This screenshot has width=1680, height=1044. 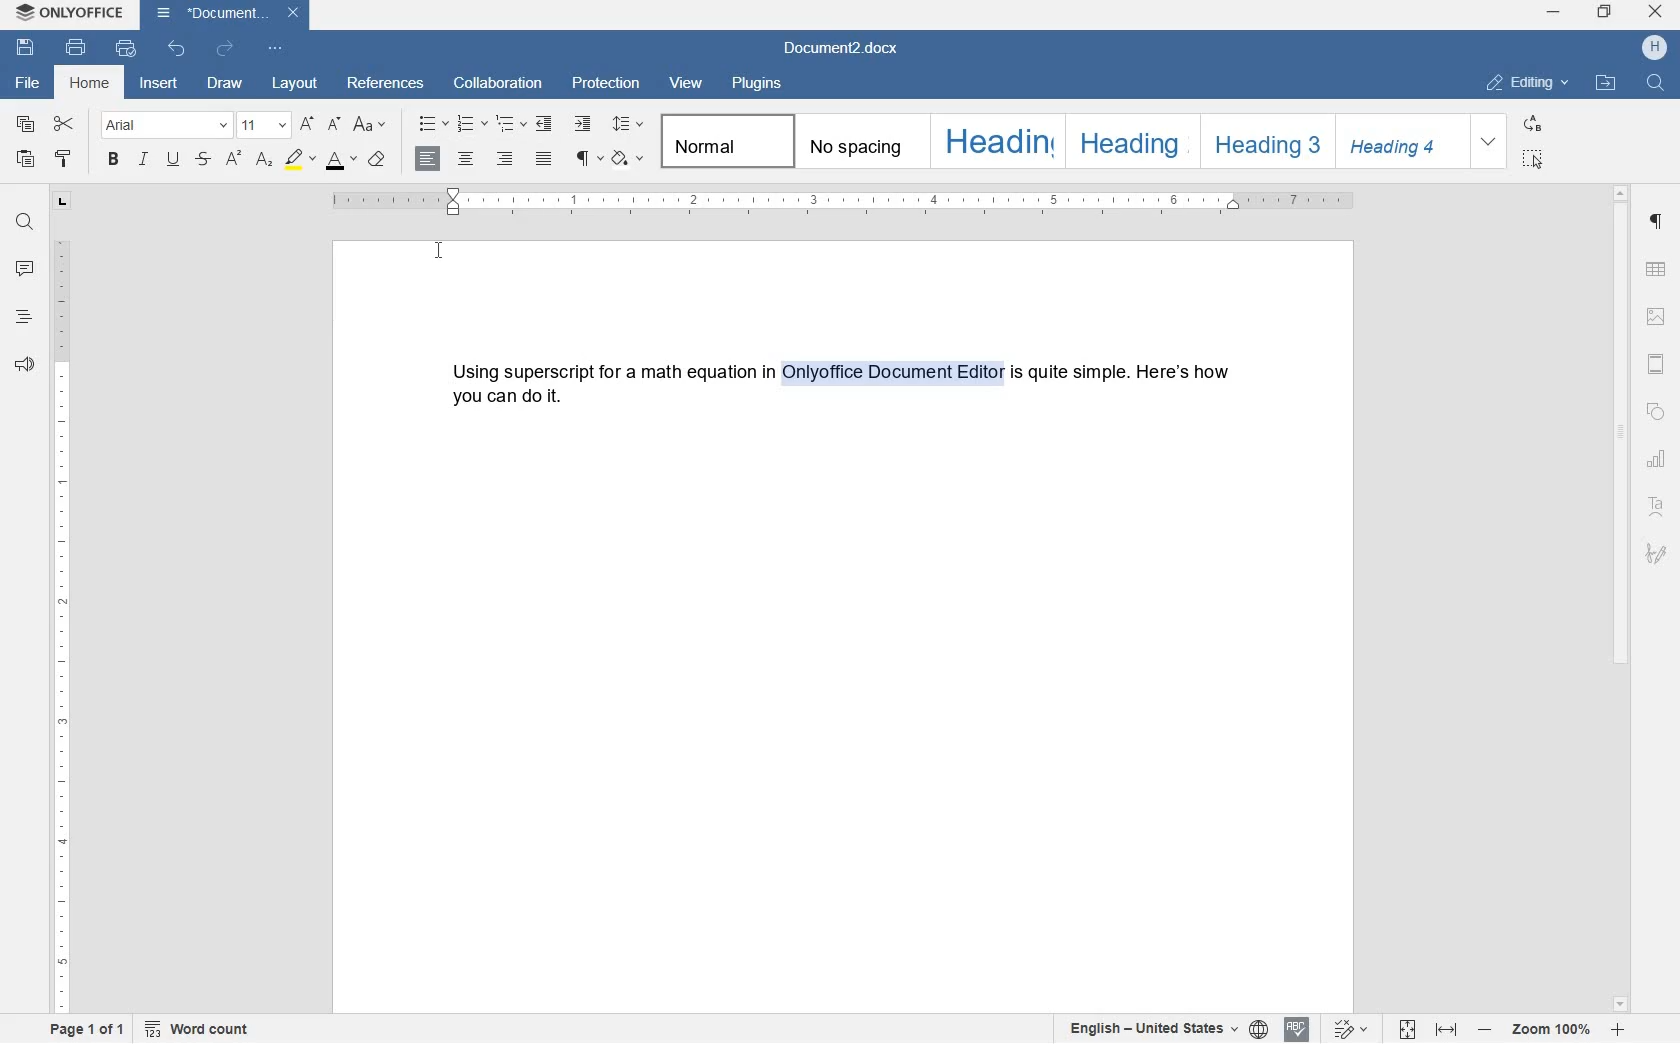 What do you see at coordinates (372, 125) in the screenshot?
I see `change case` at bounding box center [372, 125].